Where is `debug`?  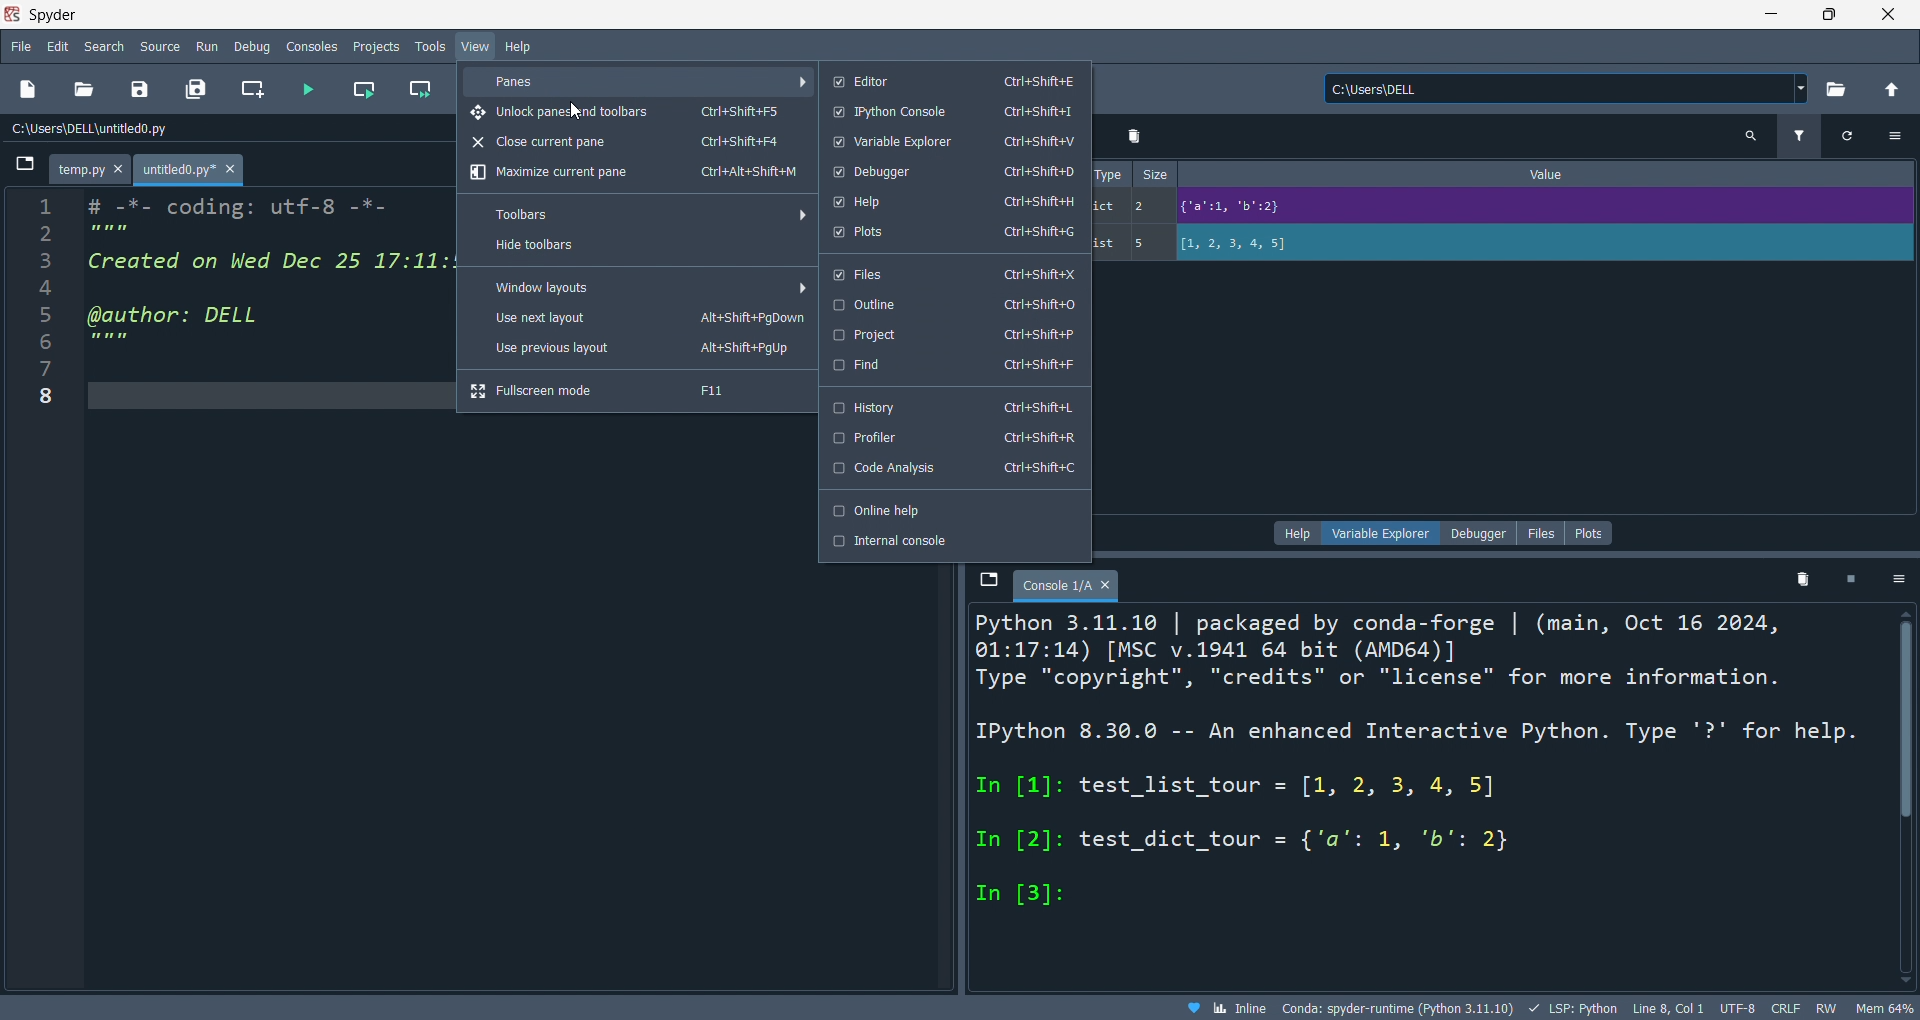 debug is located at coordinates (255, 46).